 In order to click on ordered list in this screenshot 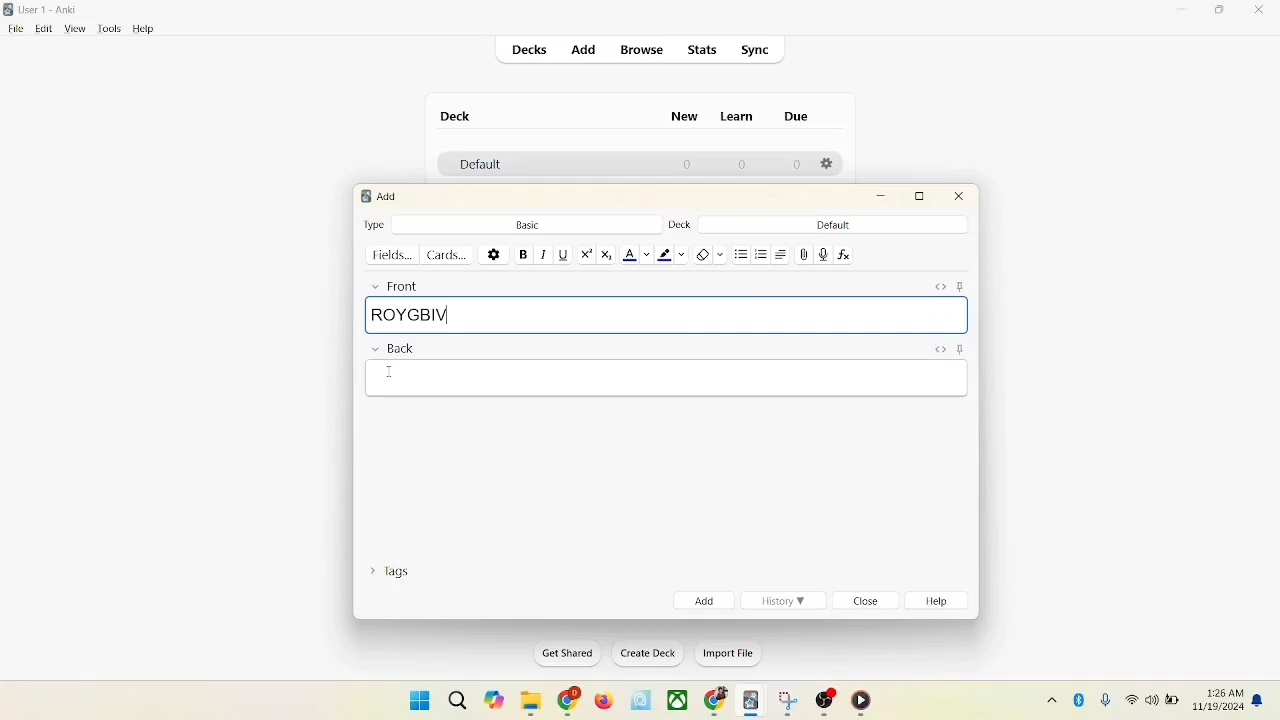, I will do `click(762, 252)`.